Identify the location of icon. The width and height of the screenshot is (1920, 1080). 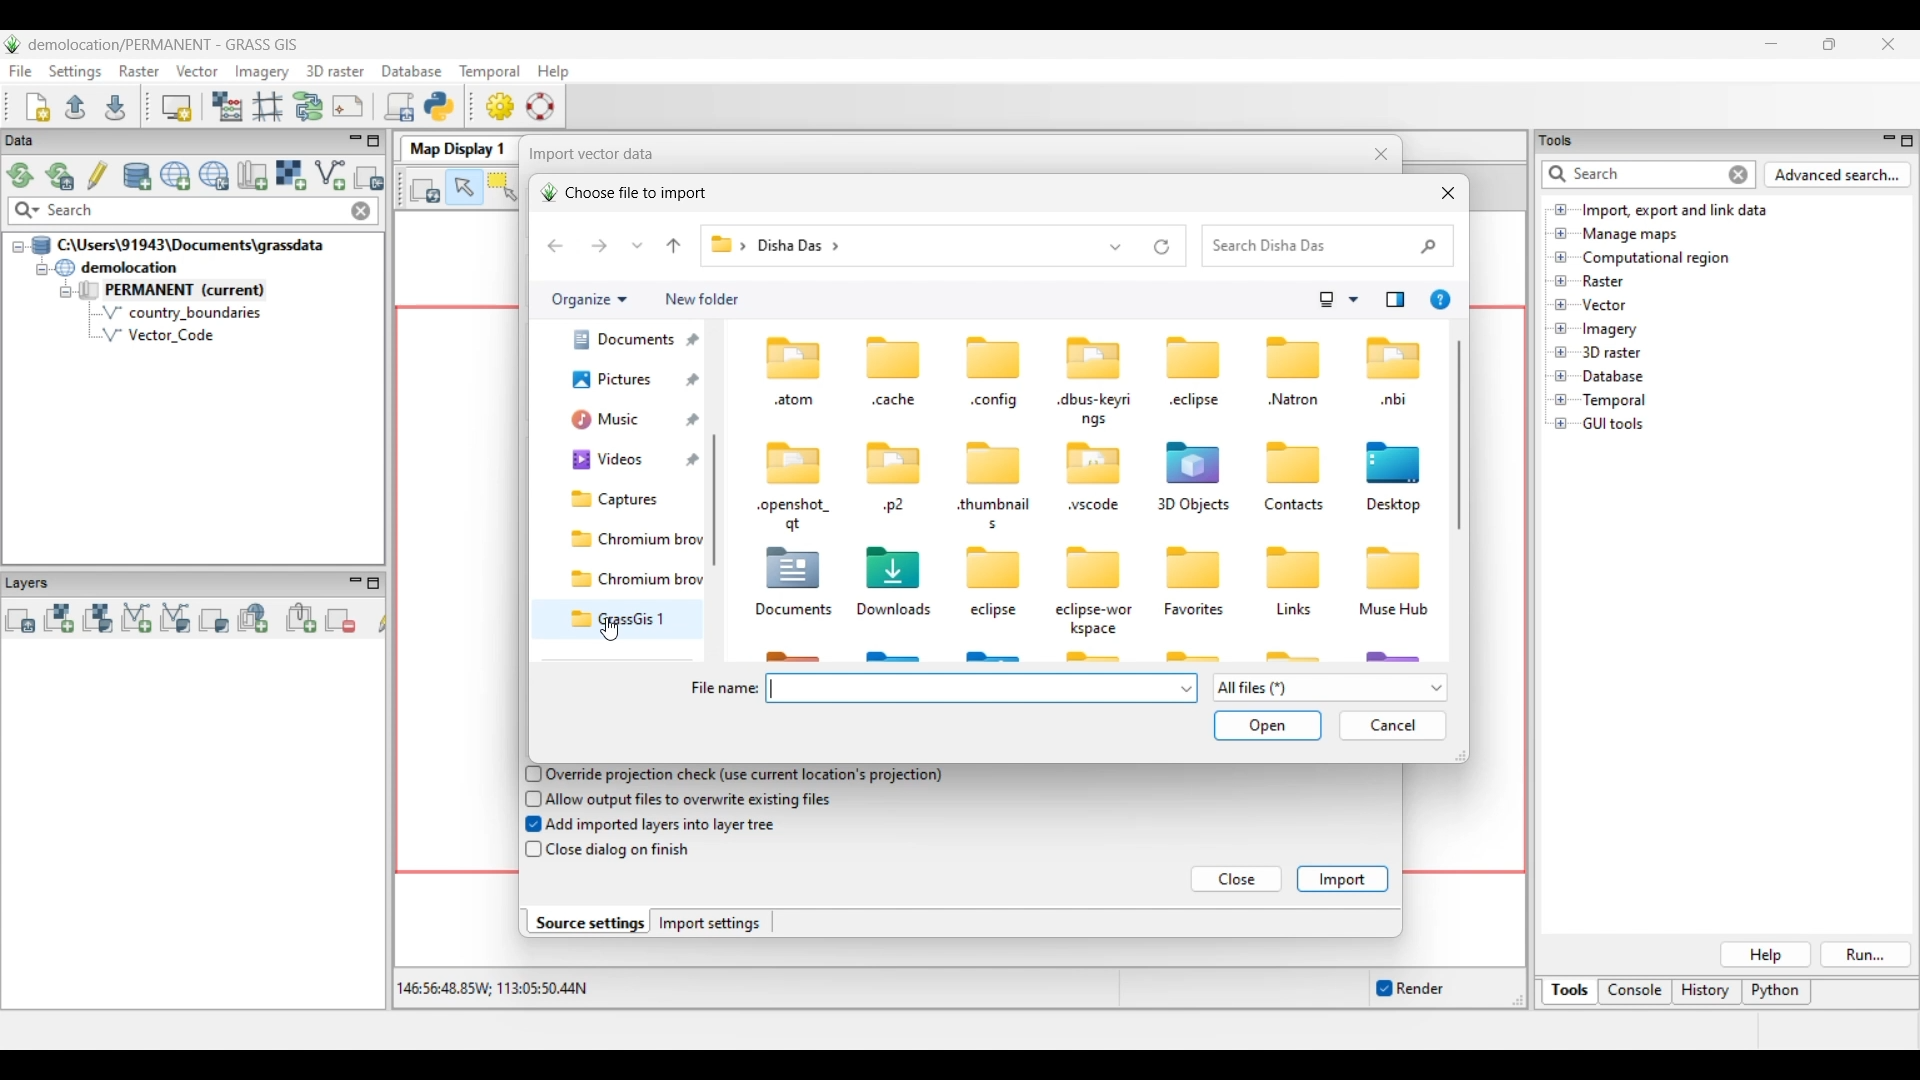
(987, 569).